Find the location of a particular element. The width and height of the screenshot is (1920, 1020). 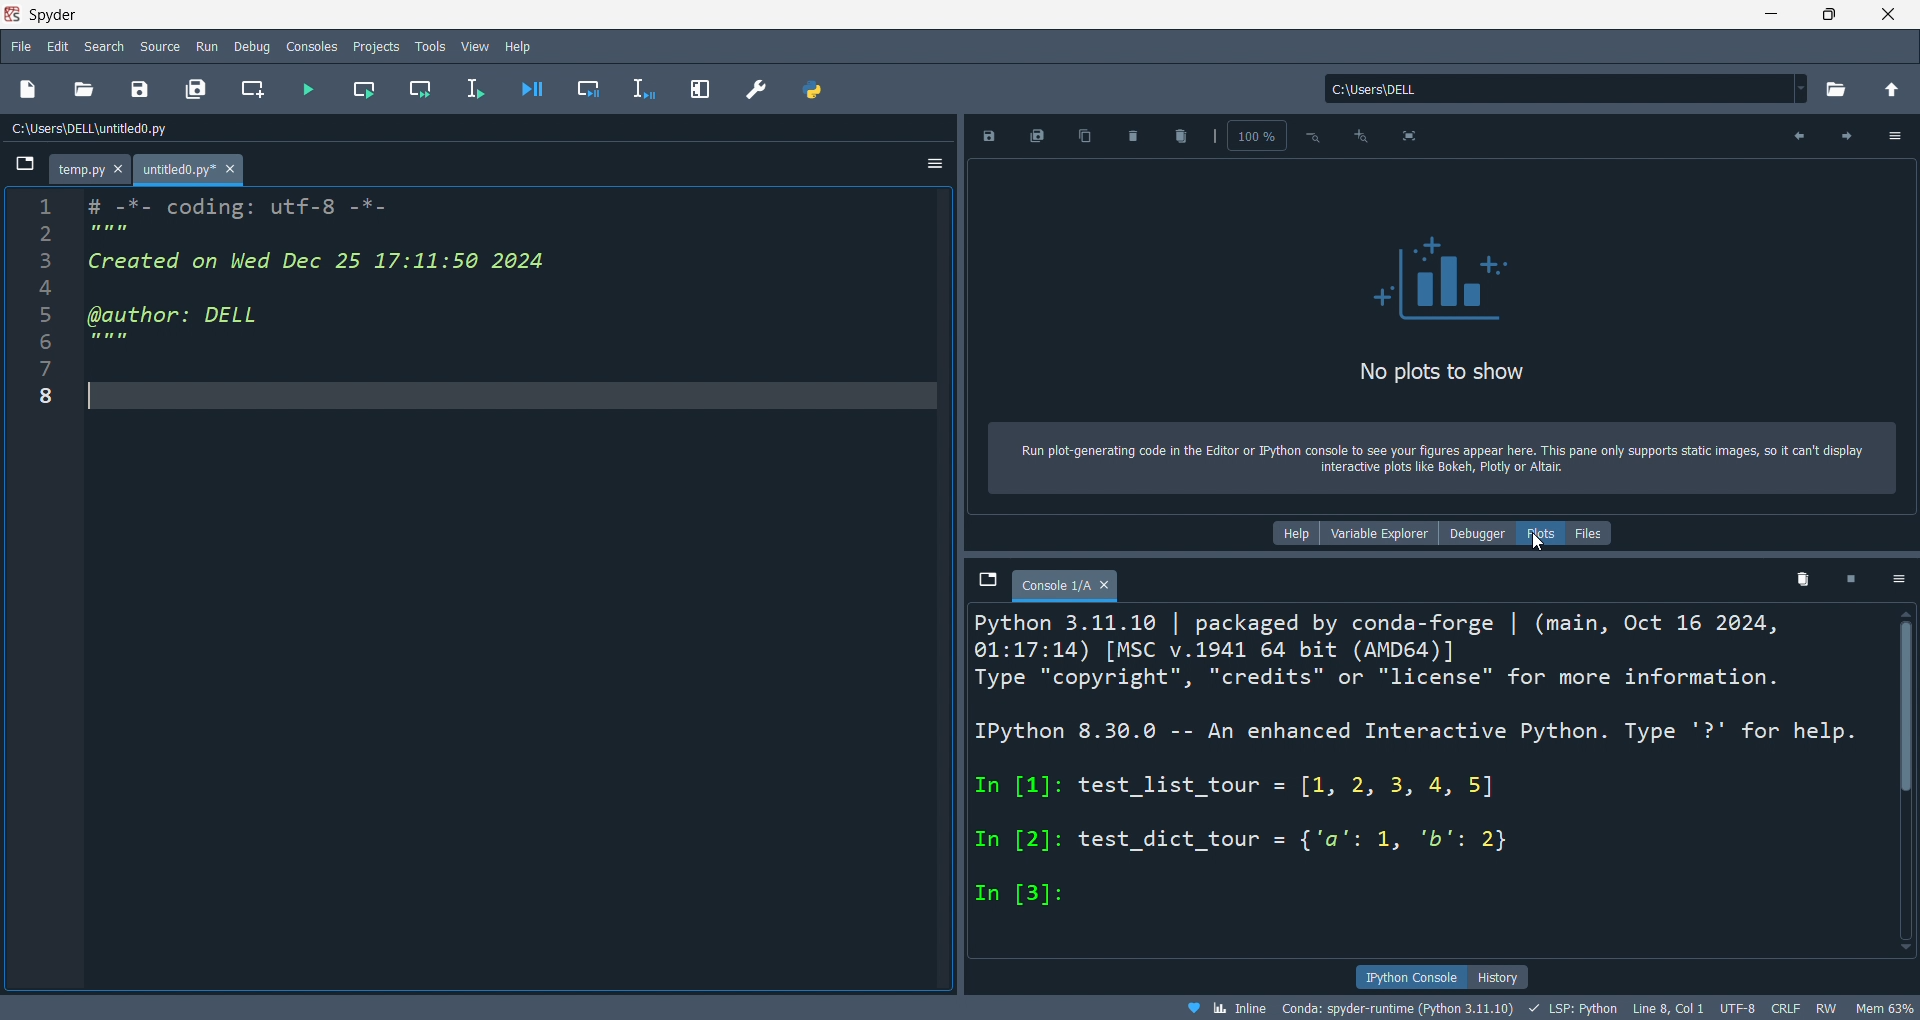

spyder is located at coordinates (92, 14).